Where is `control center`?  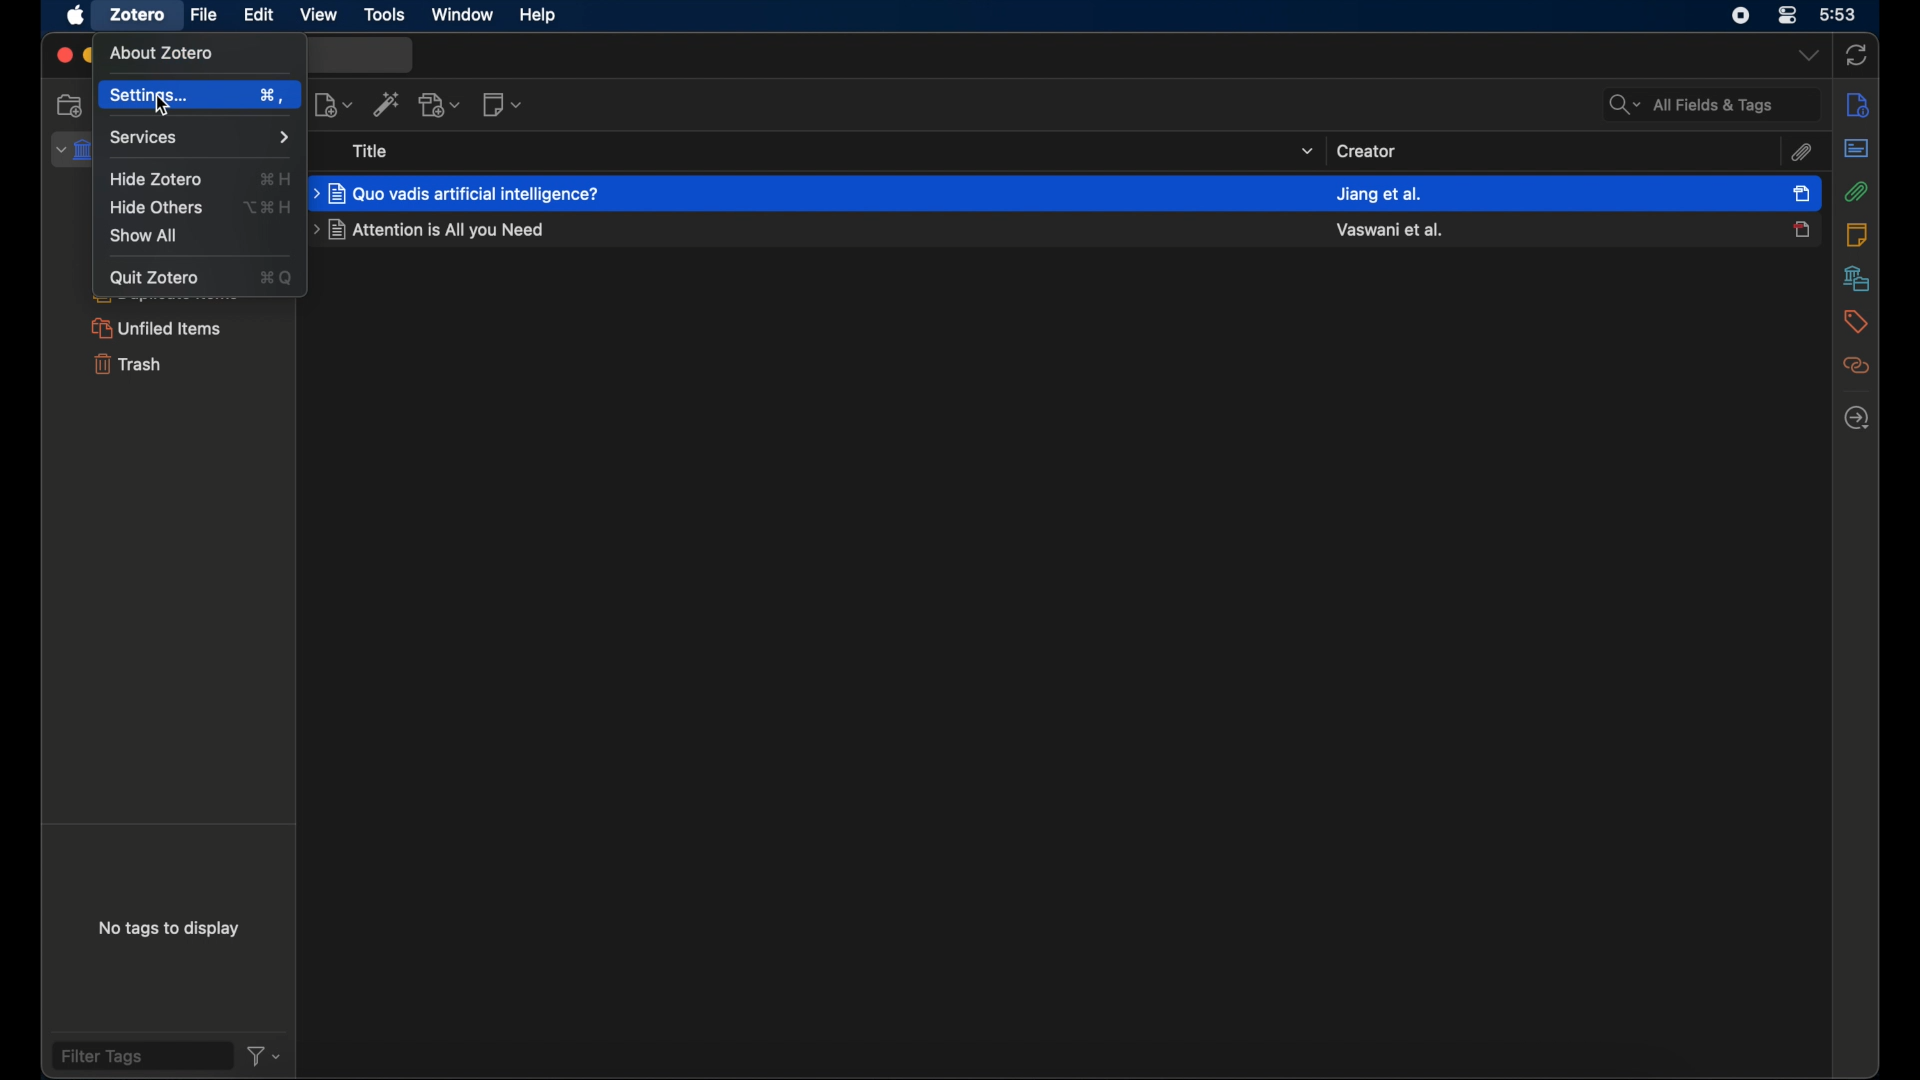
control center is located at coordinates (1788, 16).